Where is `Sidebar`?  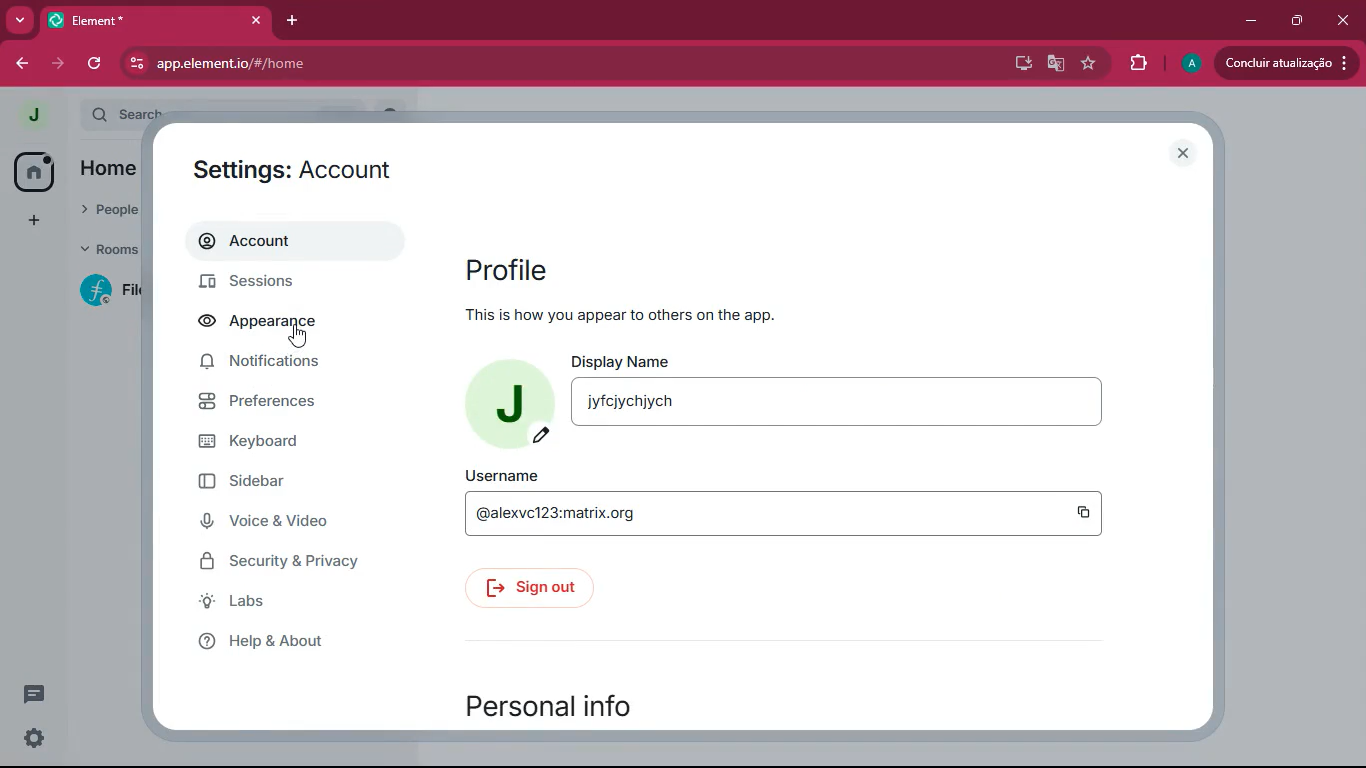 Sidebar is located at coordinates (258, 478).